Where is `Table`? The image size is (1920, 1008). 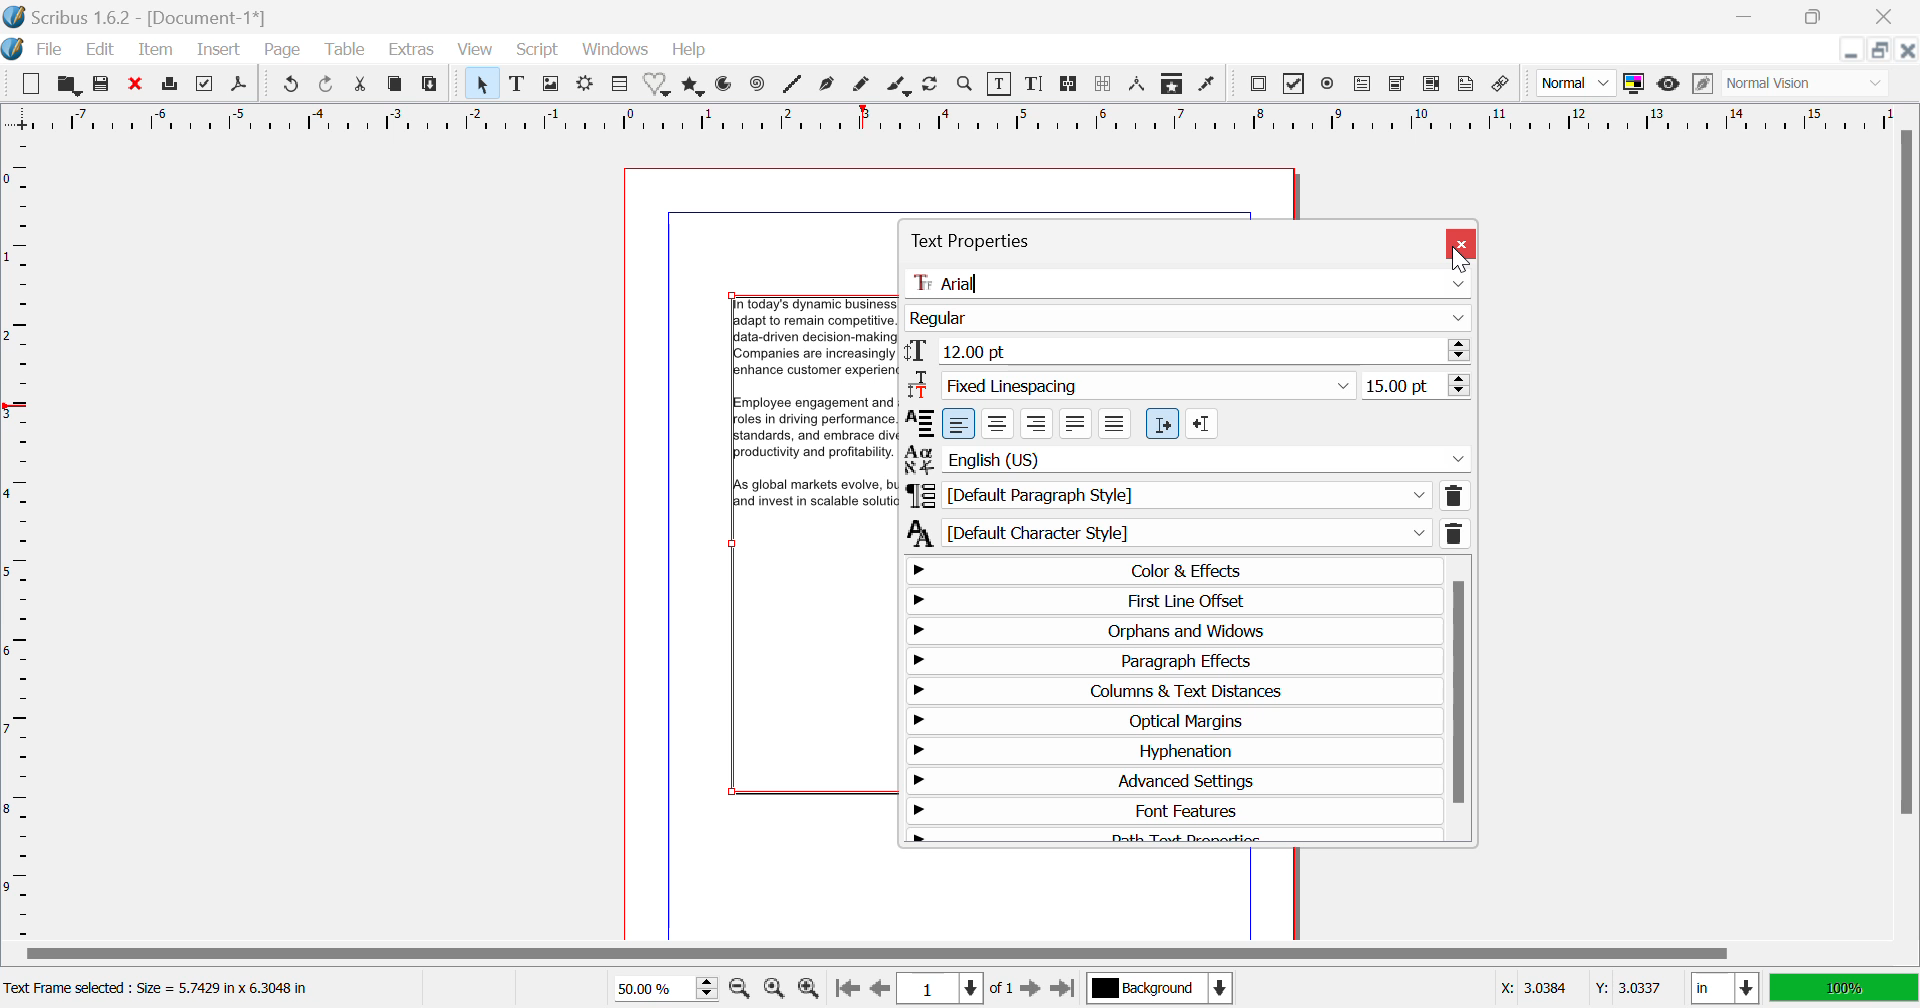
Table is located at coordinates (620, 84).